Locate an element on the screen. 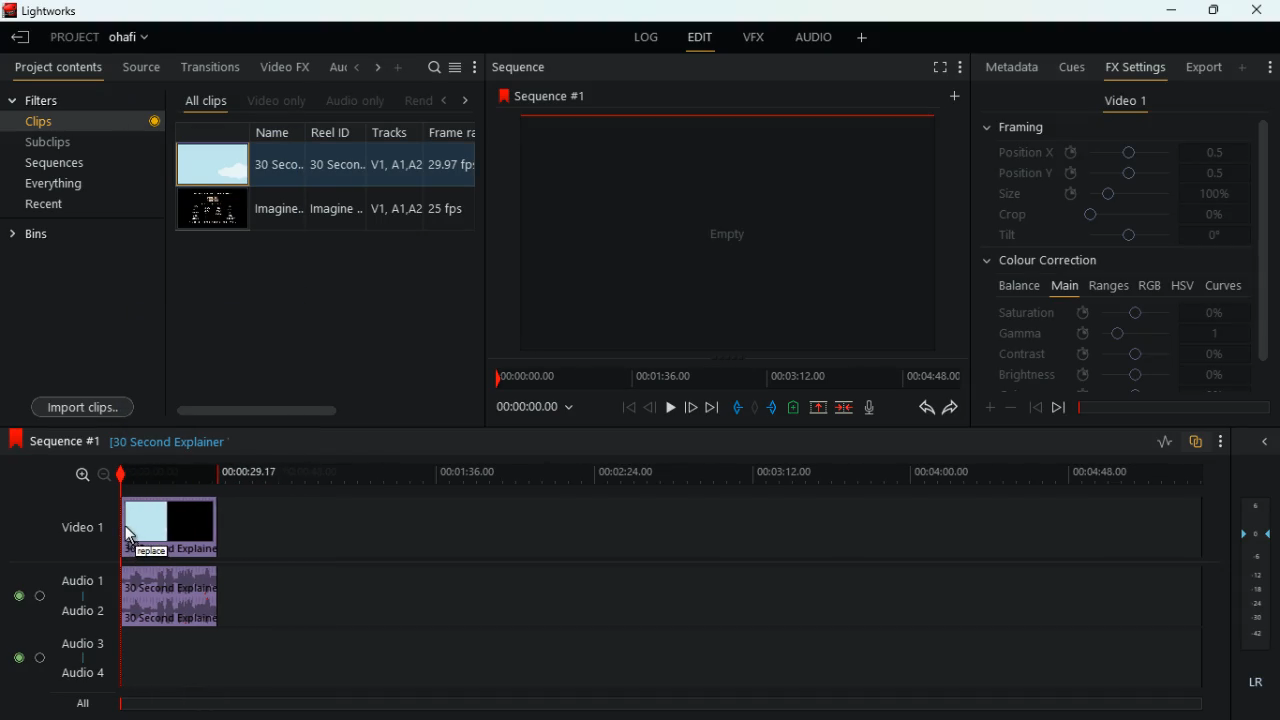 This screenshot has height=720, width=1280. project is located at coordinates (102, 37).